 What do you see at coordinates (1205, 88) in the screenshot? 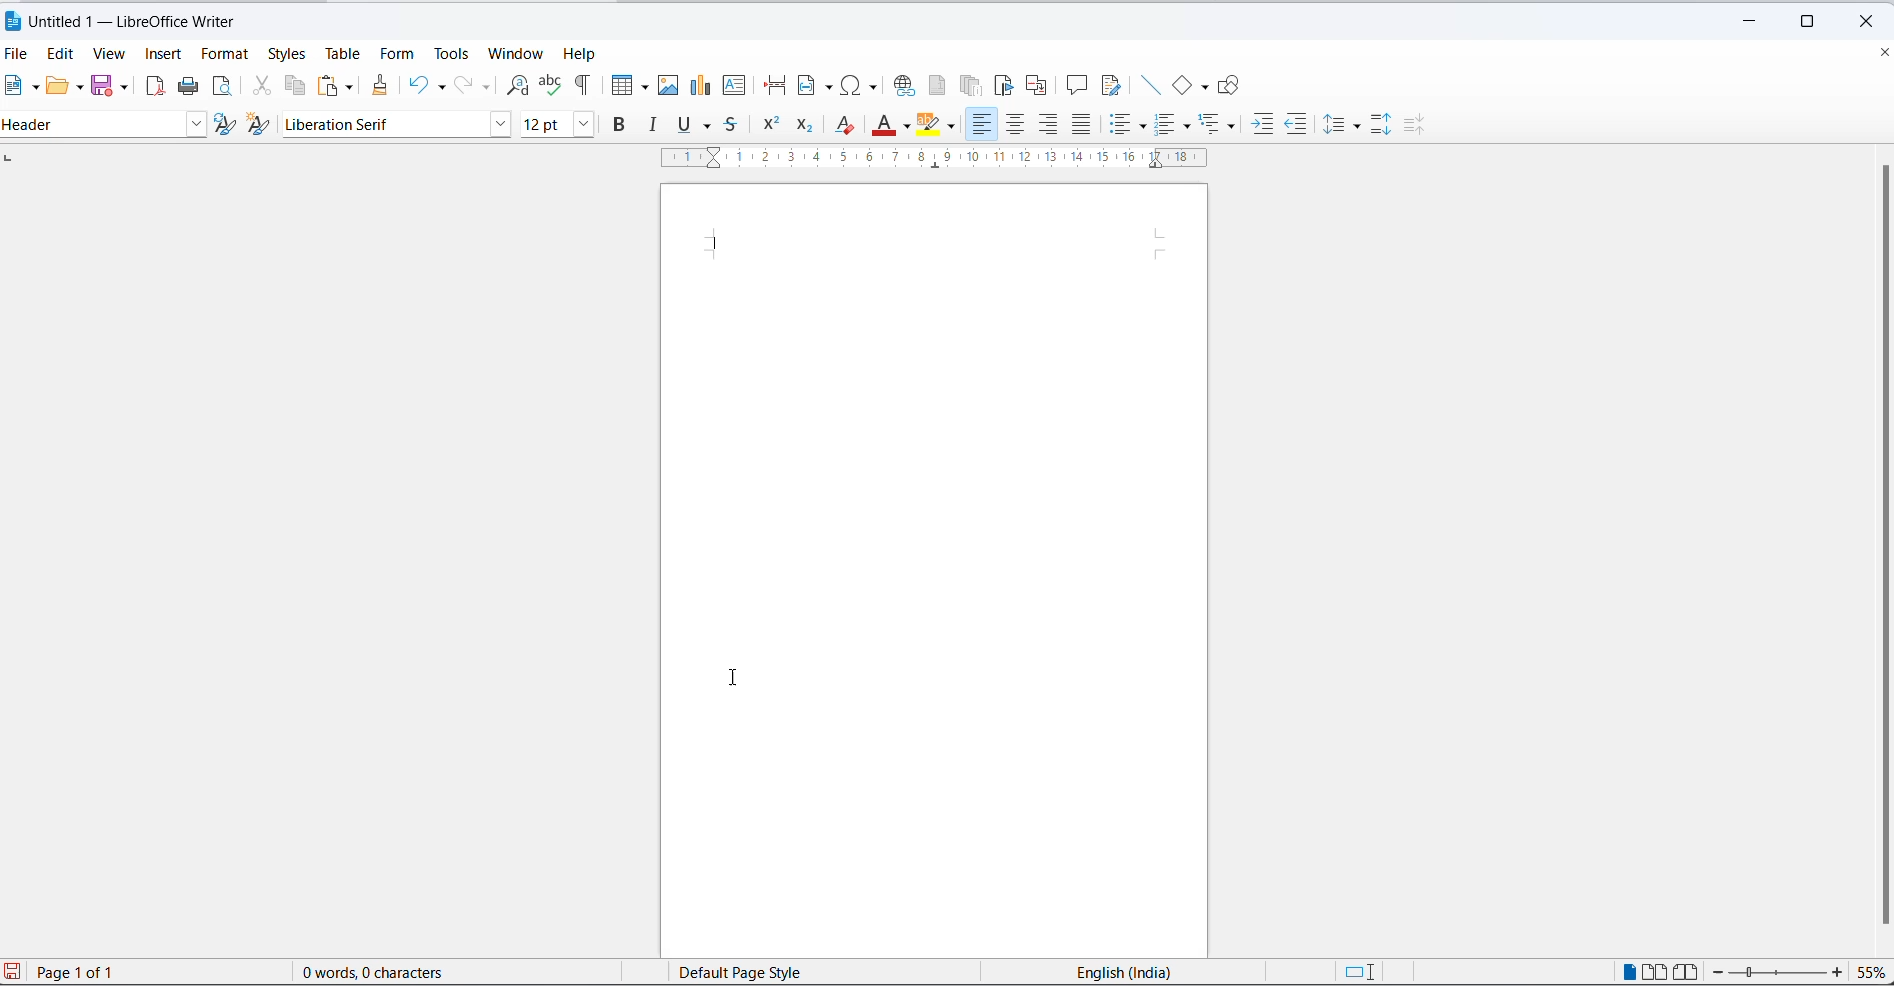
I see `basic shapes` at bounding box center [1205, 88].